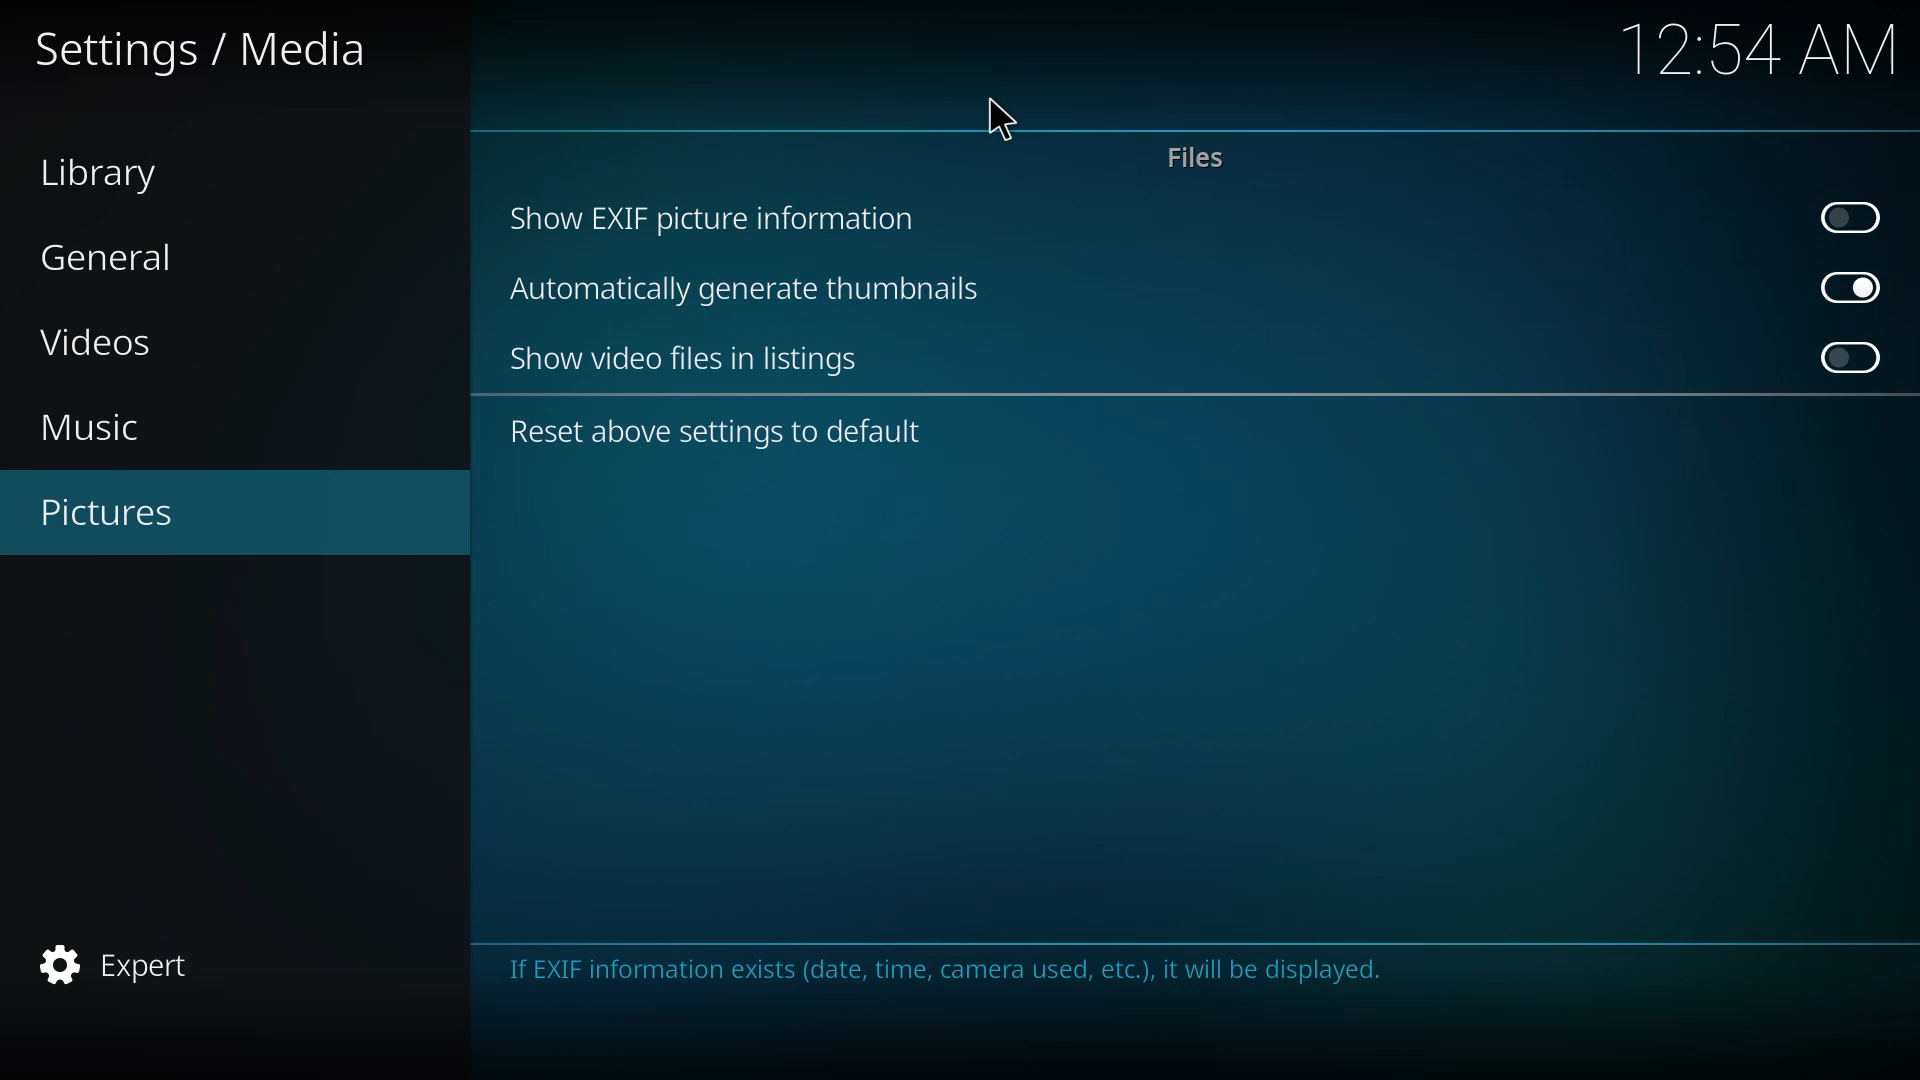 The width and height of the screenshot is (1920, 1080). I want to click on automatically generate thumbnails, so click(748, 291).